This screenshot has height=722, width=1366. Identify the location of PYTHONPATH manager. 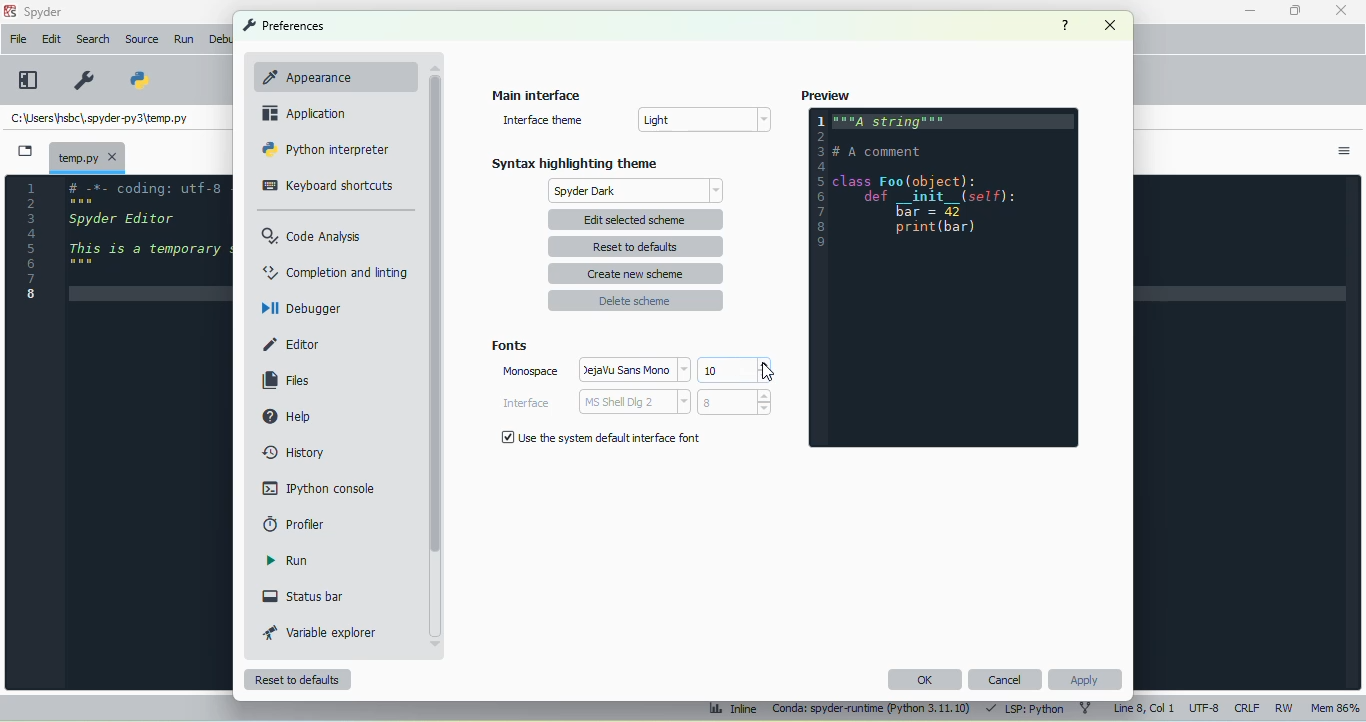
(136, 79).